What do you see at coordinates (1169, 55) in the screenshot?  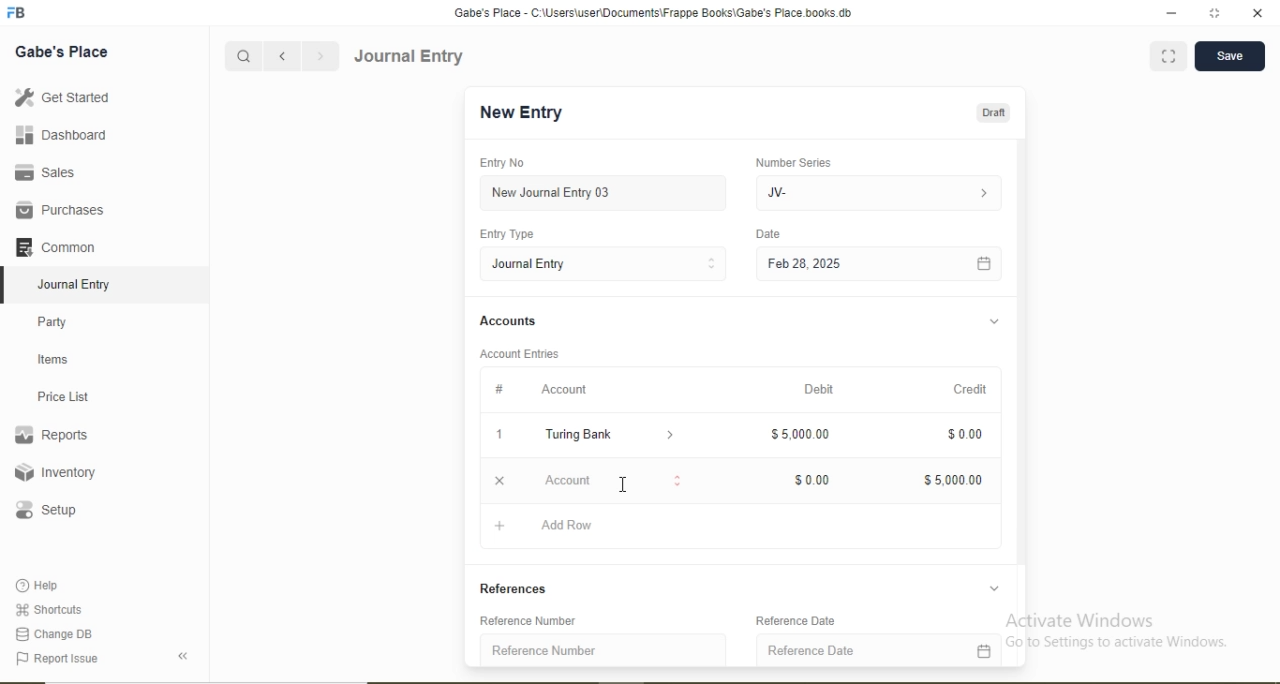 I see `Full screen` at bounding box center [1169, 55].